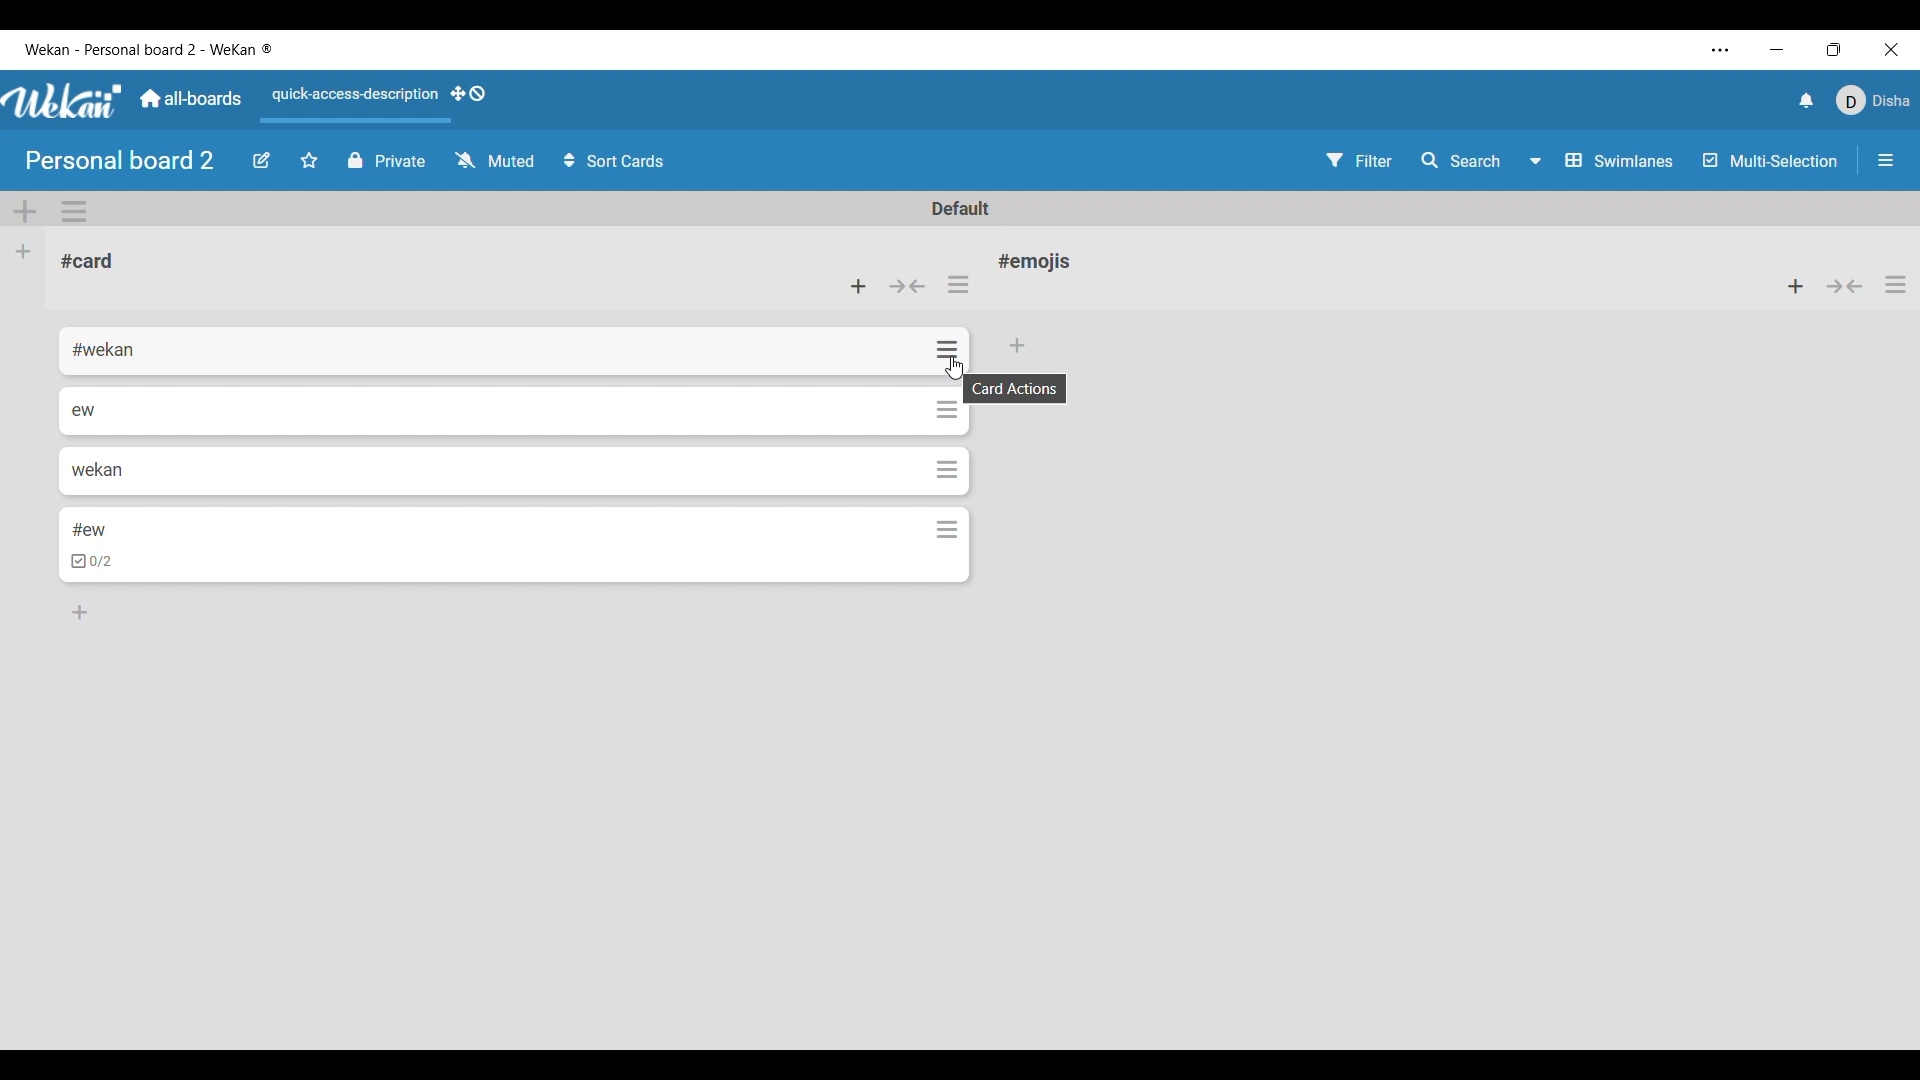 This screenshot has width=1920, height=1080. Describe the element at coordinates (261, 161) in the screenshot. I see `Edit` at that location.